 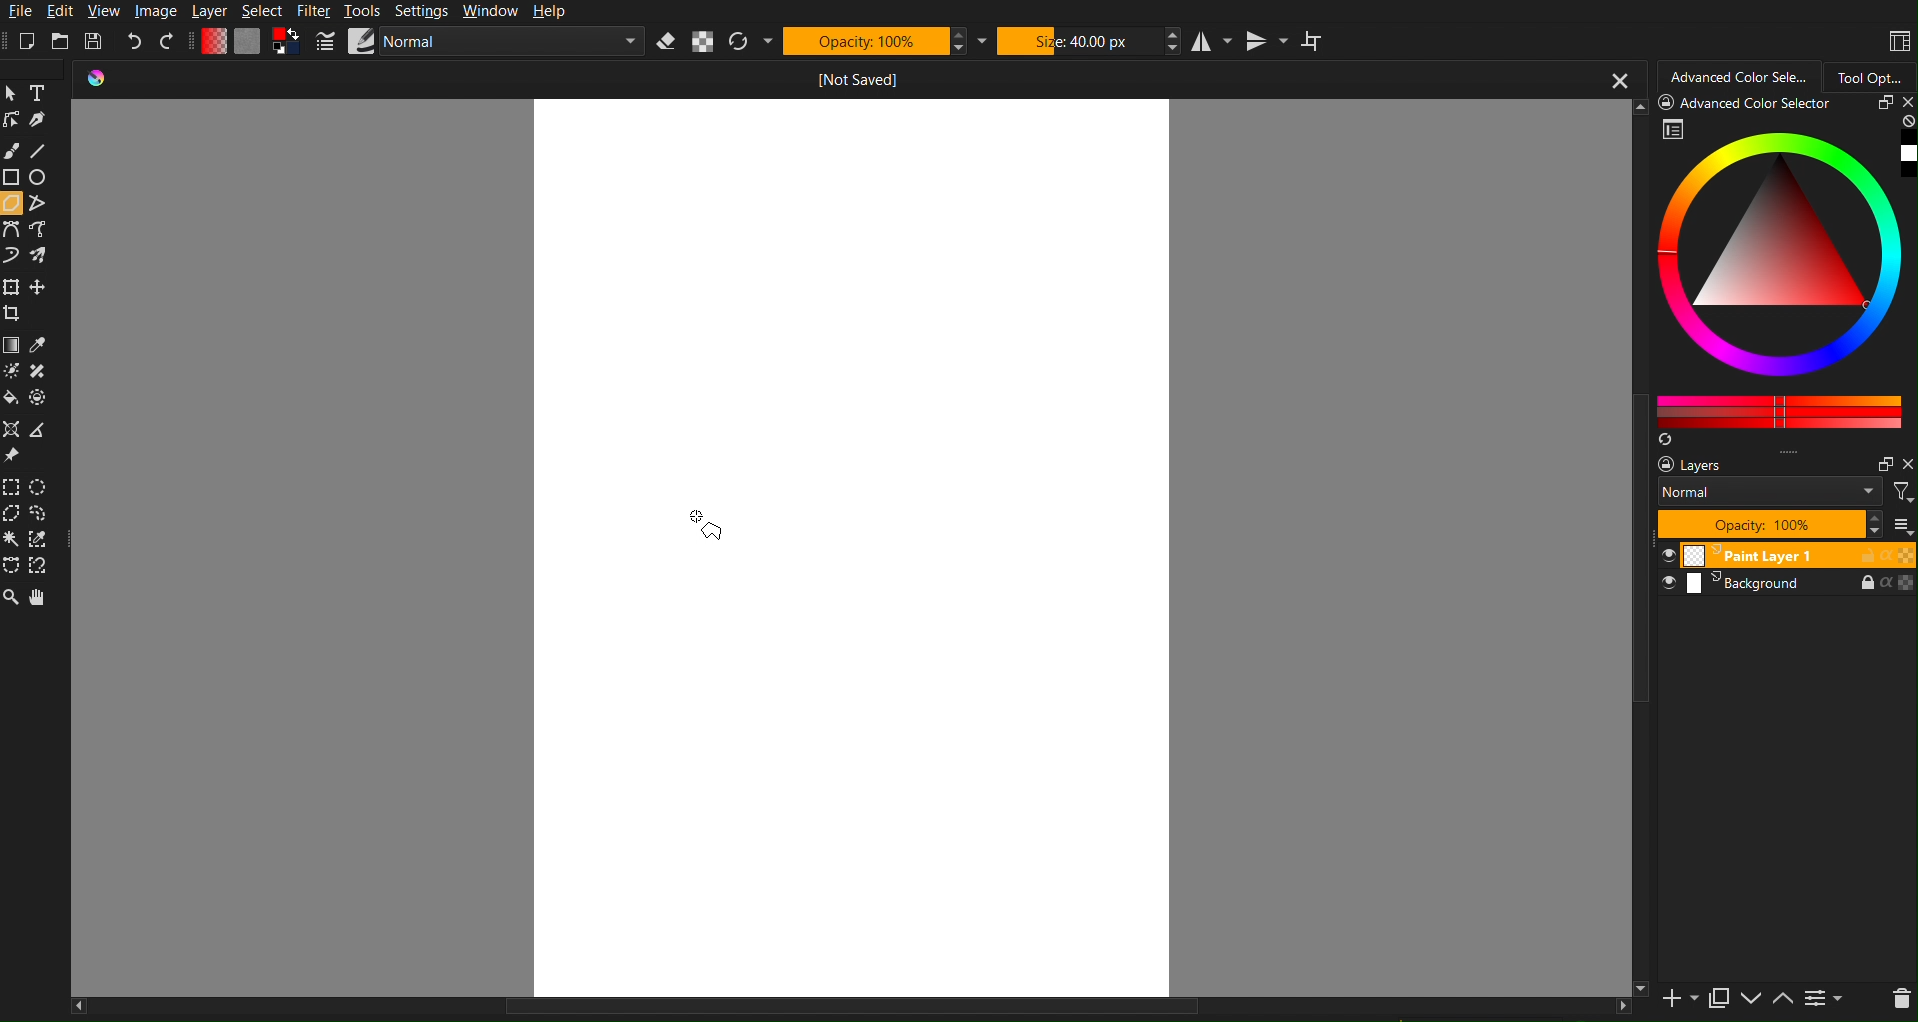 What do you see at coordinates (13, 150) in the screenshot?
I see `Brush Tools` at bounding box center [13, 150].